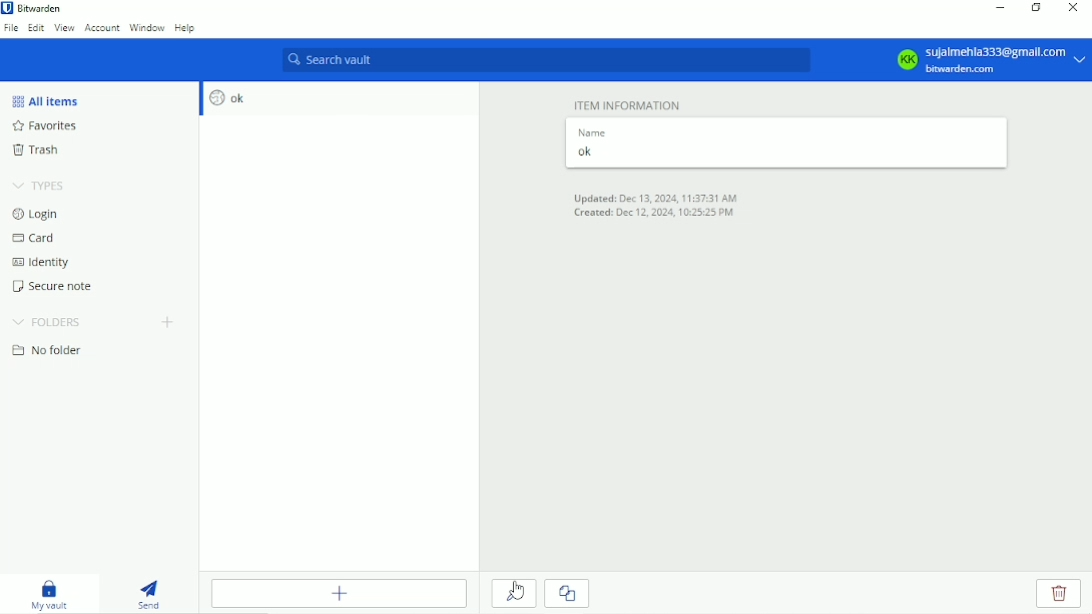 The width and height of the screenshot is (1092, 614). I want to click on Restore down, so click(1036, 7).